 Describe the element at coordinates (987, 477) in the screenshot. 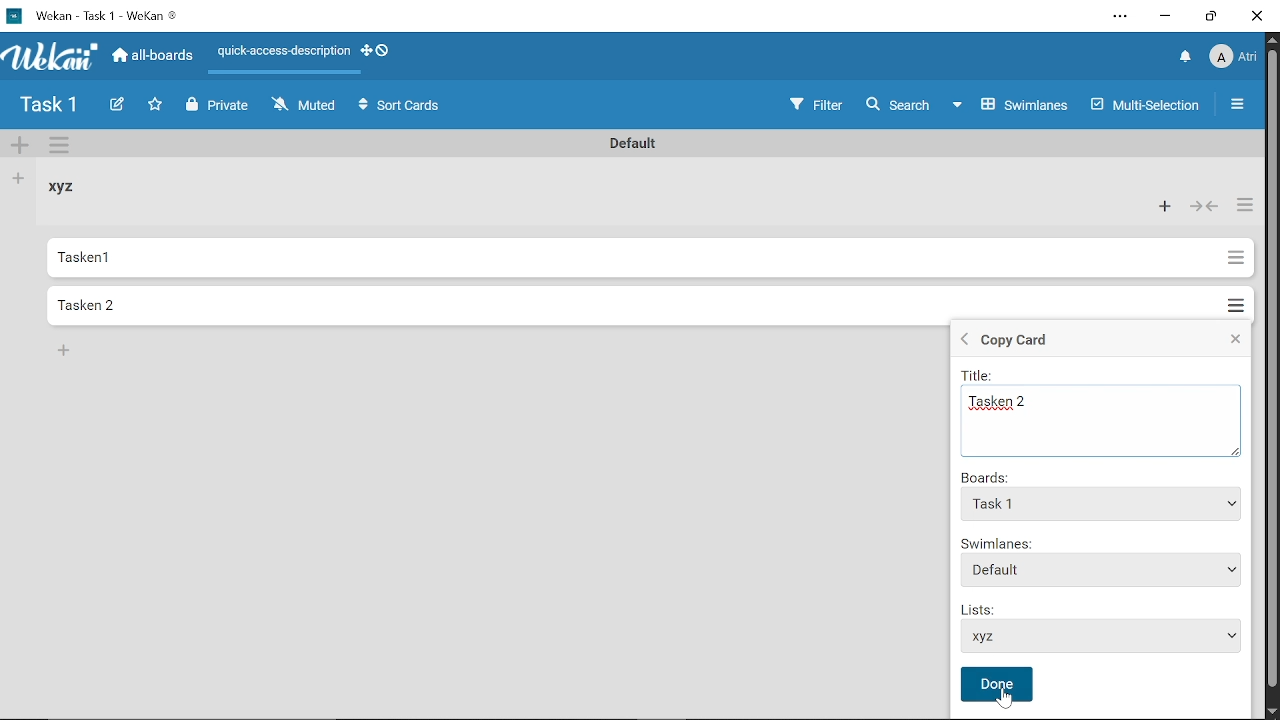

I see `Boards` at that location.